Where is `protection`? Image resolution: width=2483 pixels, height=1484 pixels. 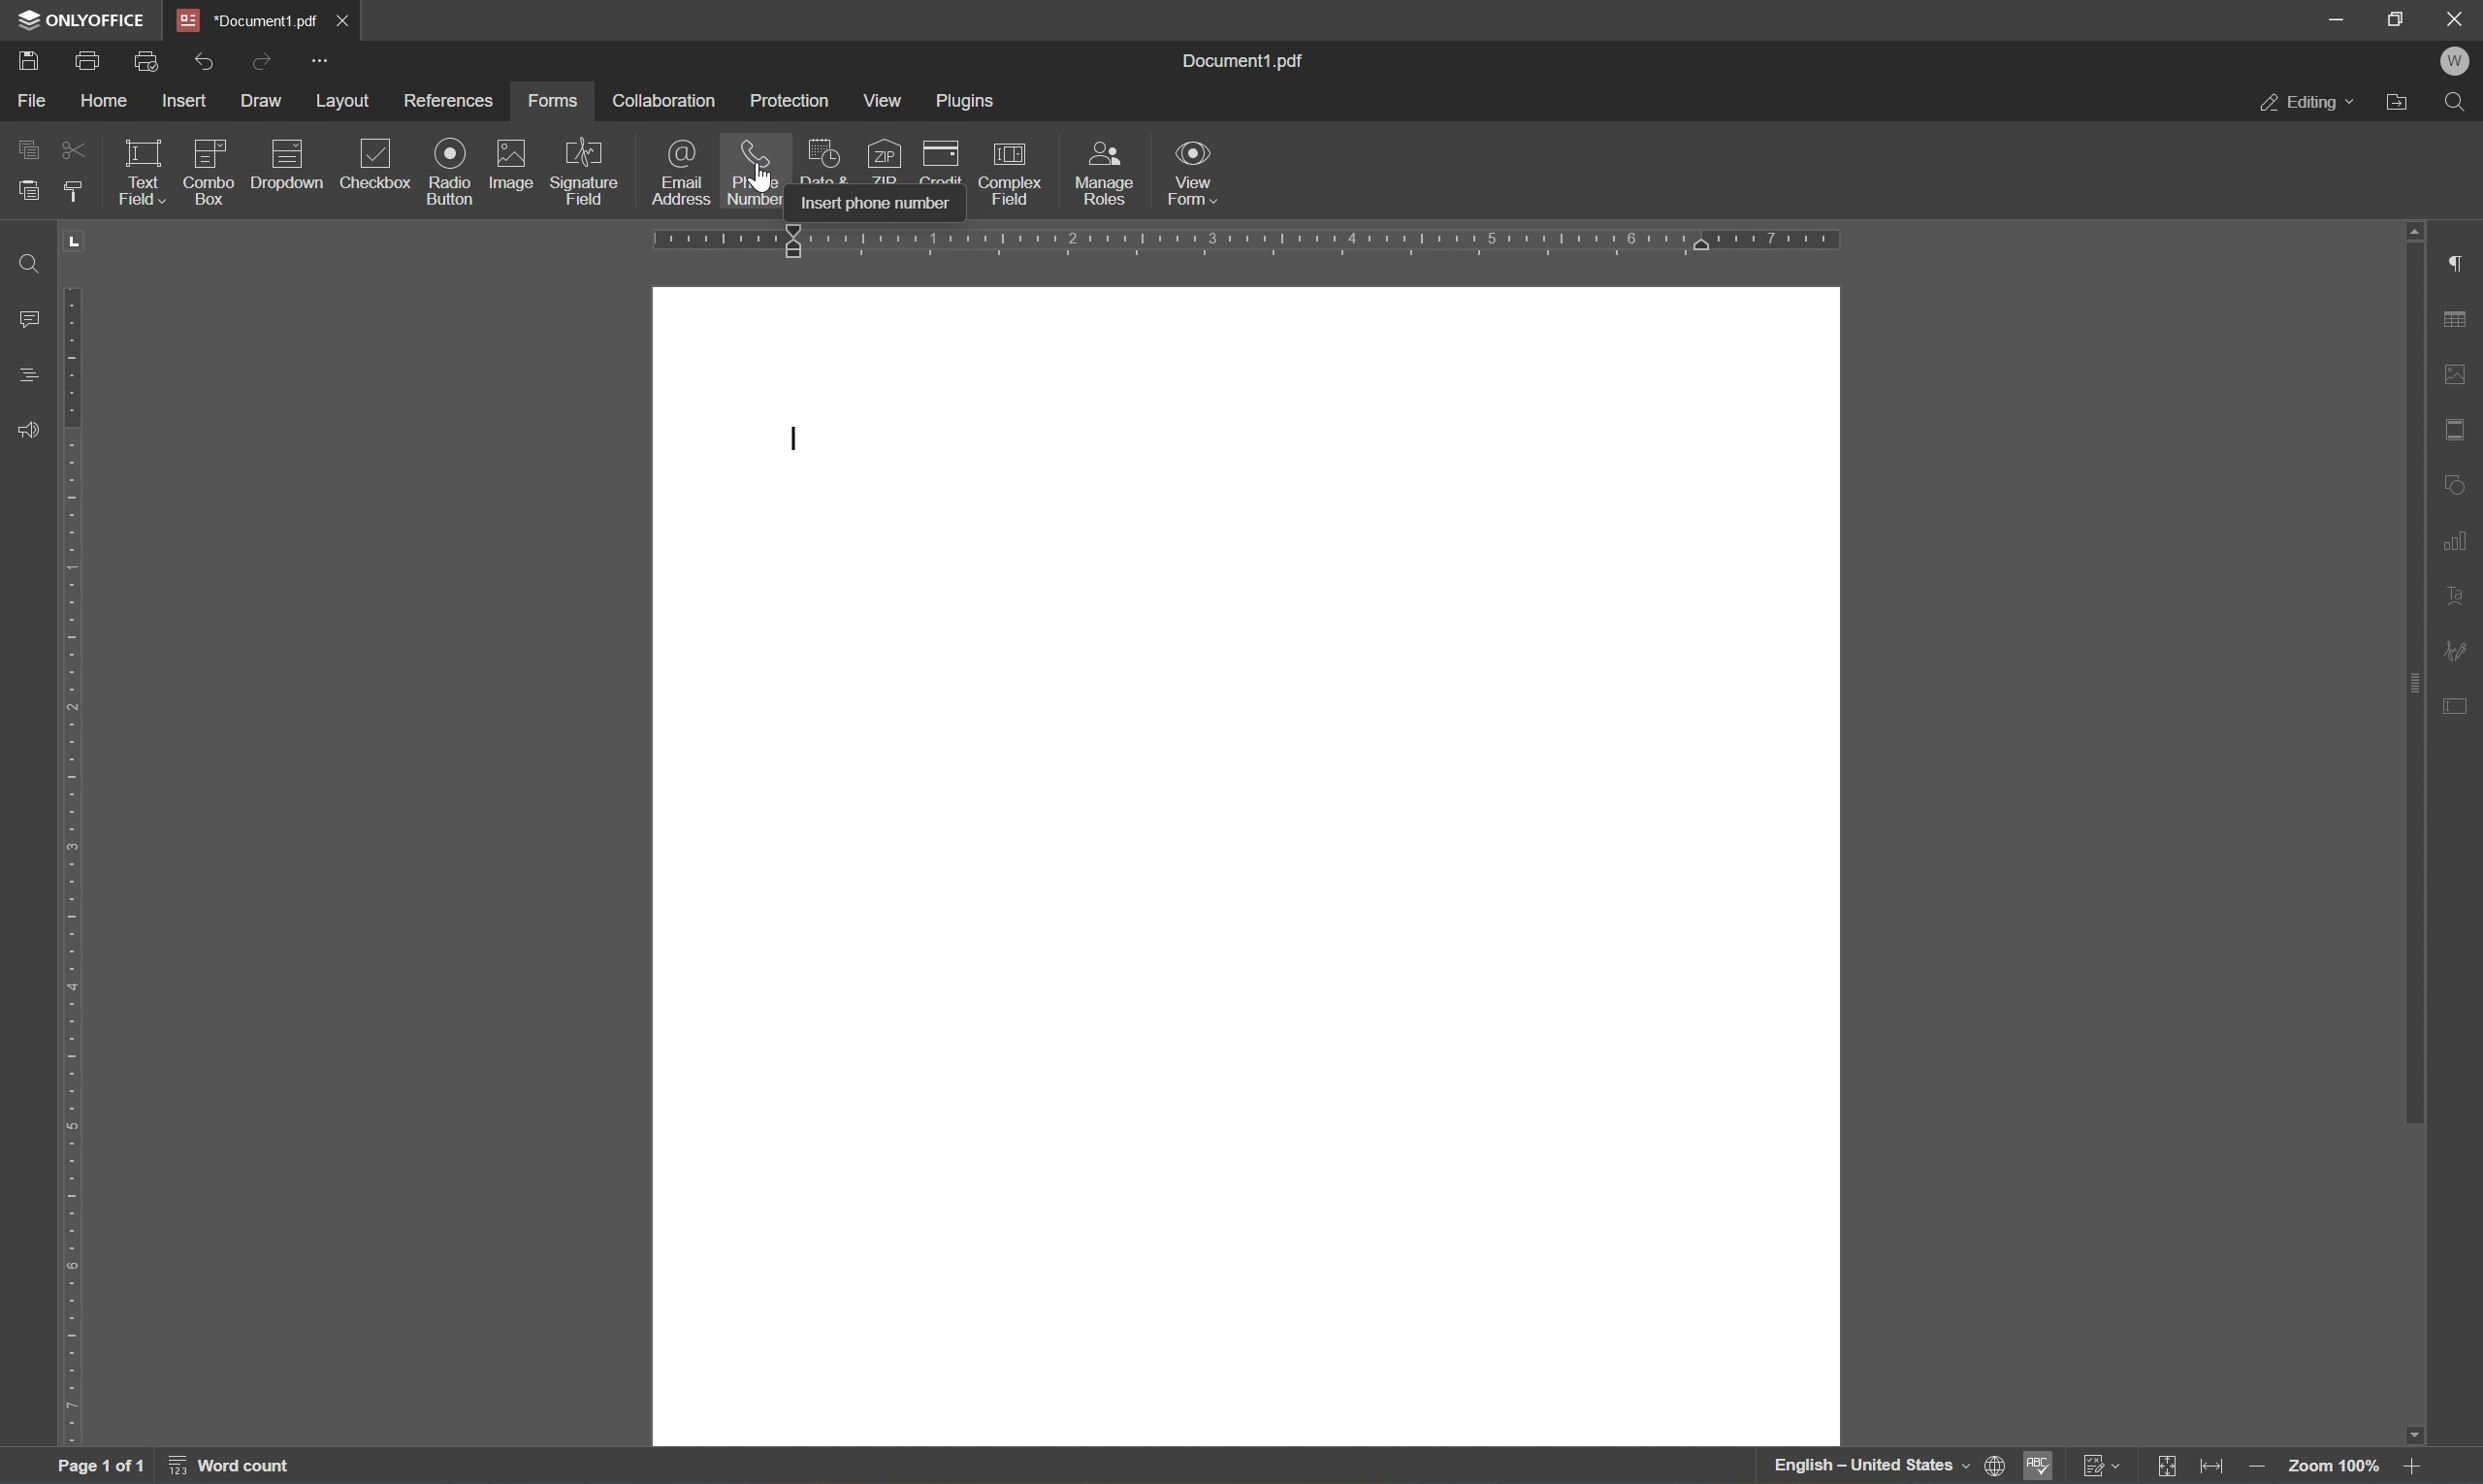
protection is located at coordinates (795, 104).